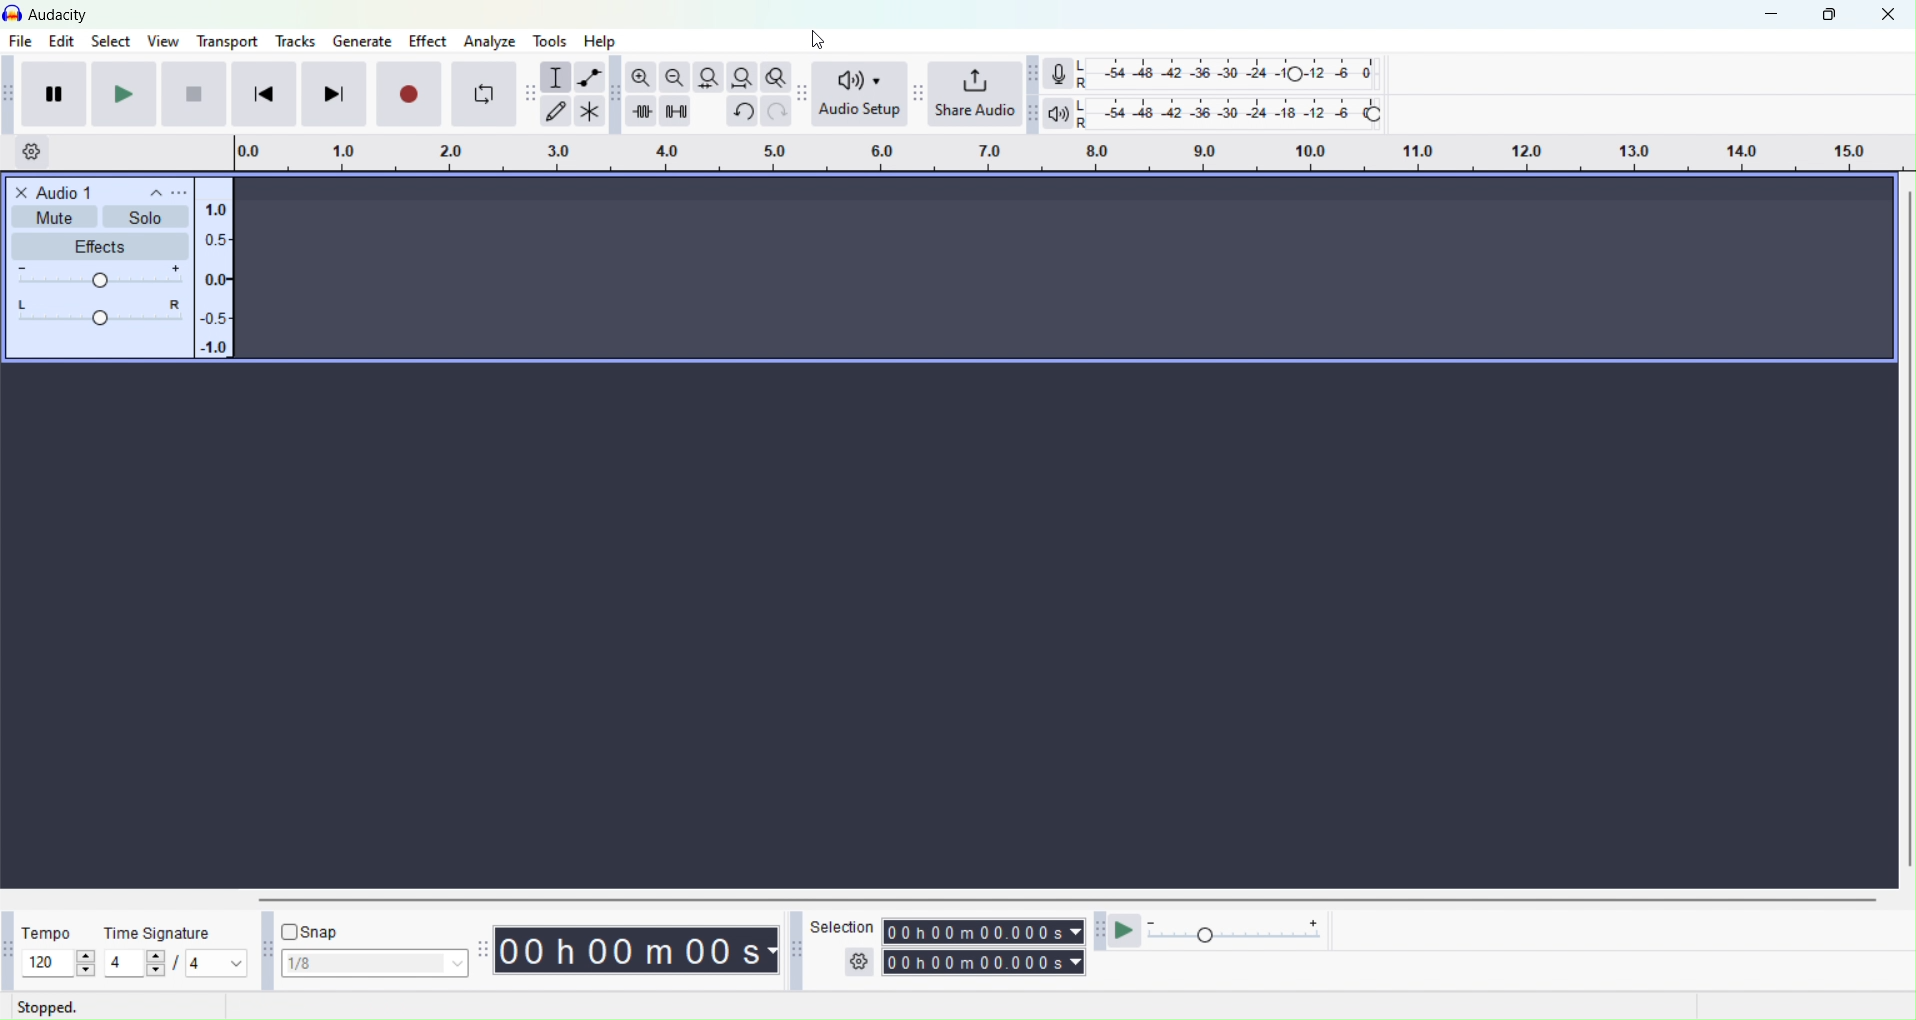 The image size is (1916, 1020). I want to click on Zoom toggle, so click(777, 77).